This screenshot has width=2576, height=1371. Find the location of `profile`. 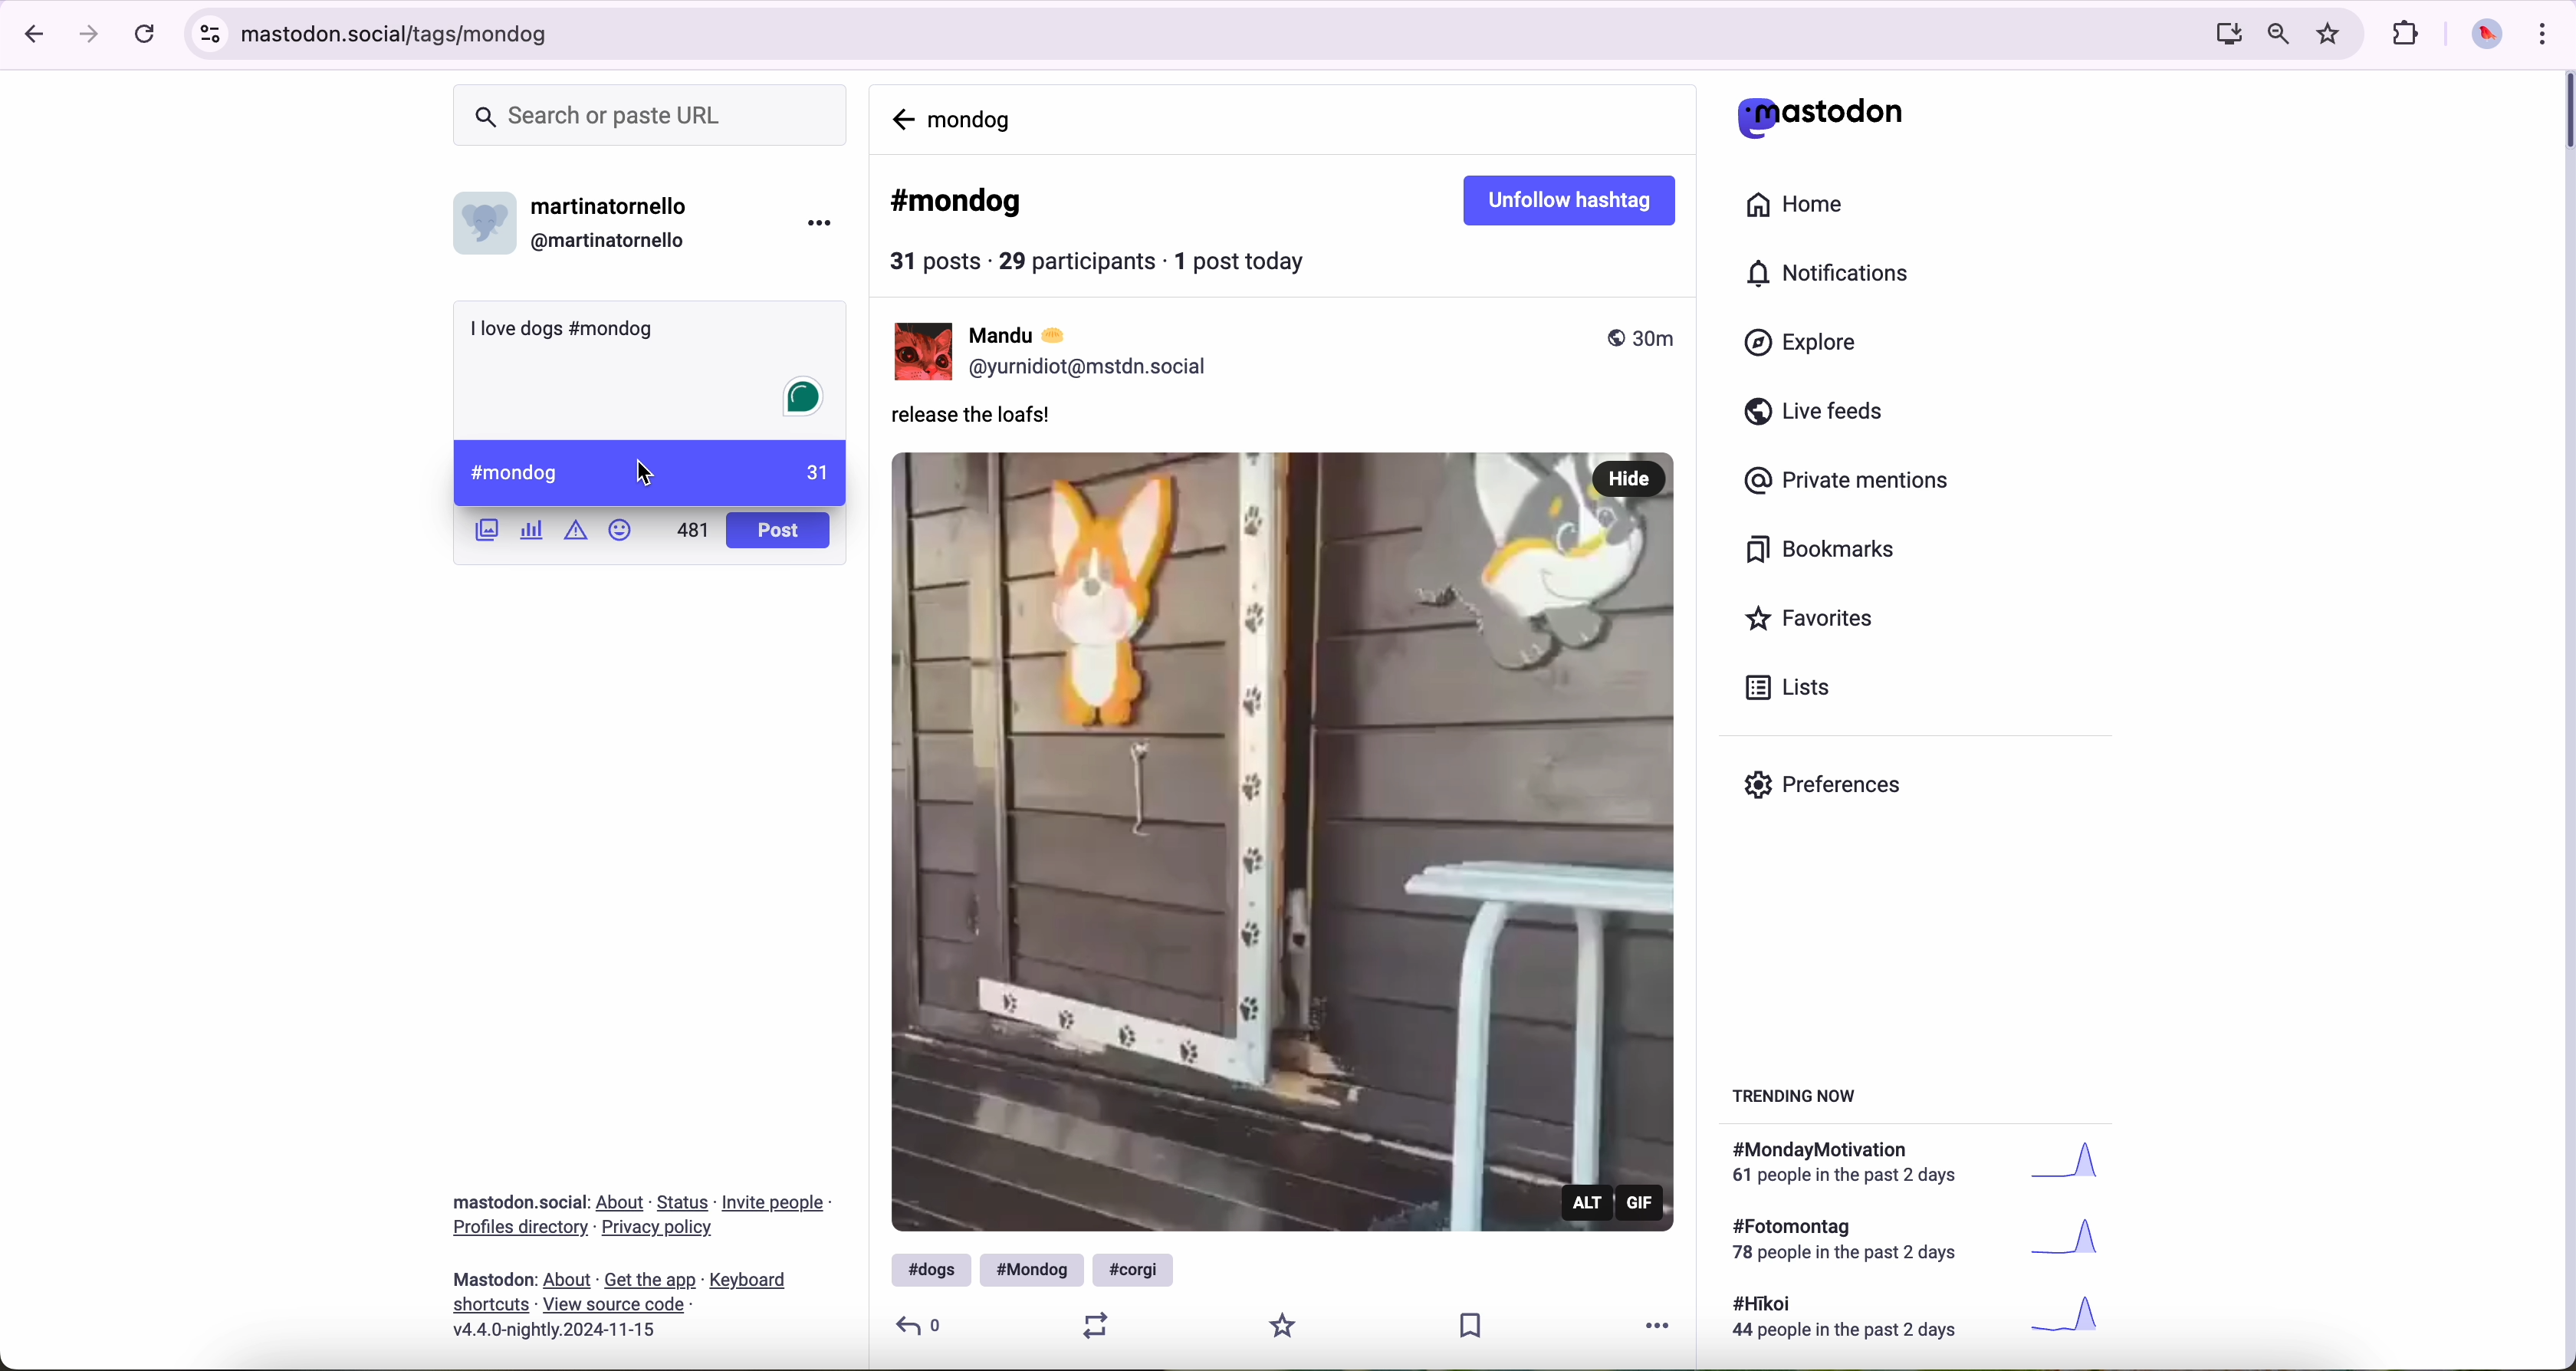

profile is located at coordinates (486, 230).